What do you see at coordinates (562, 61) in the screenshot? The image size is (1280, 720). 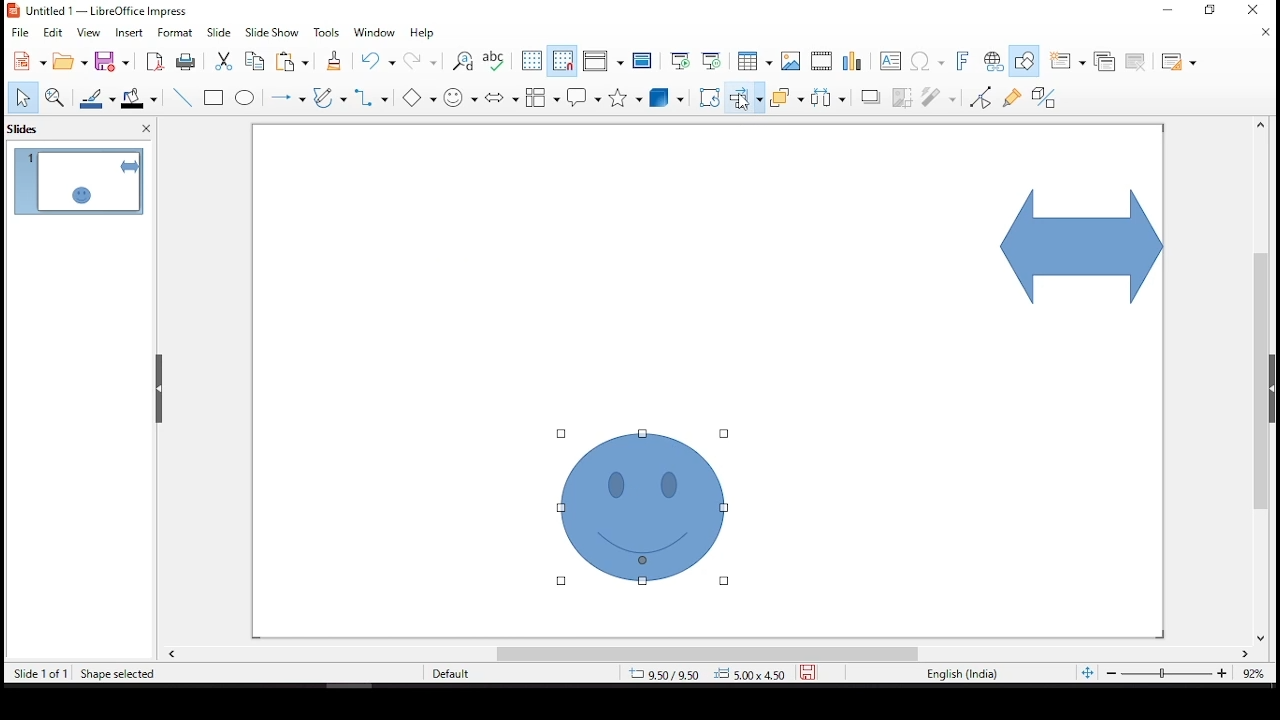 I see `snap to grid` at bounding box center [562, 61].